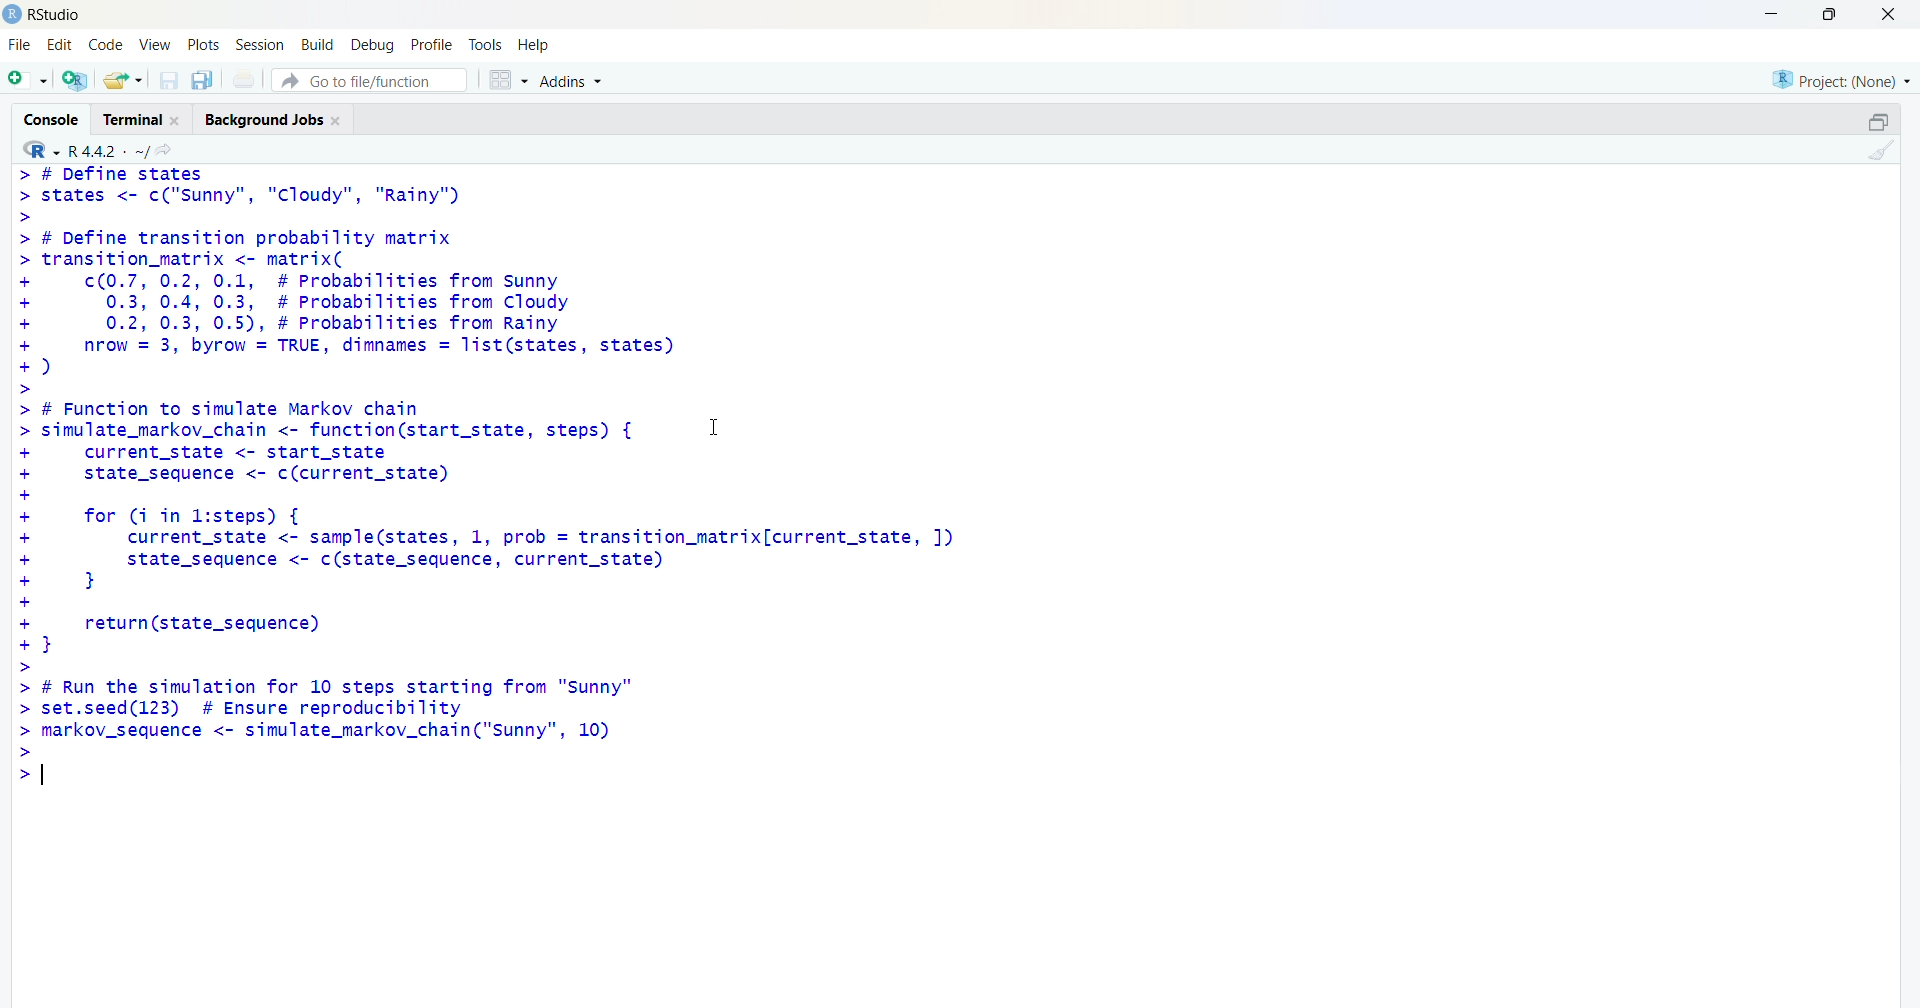 The height and width of the screenshot is (1008, 1920). I want to click on clear console, so click(1882, 151).